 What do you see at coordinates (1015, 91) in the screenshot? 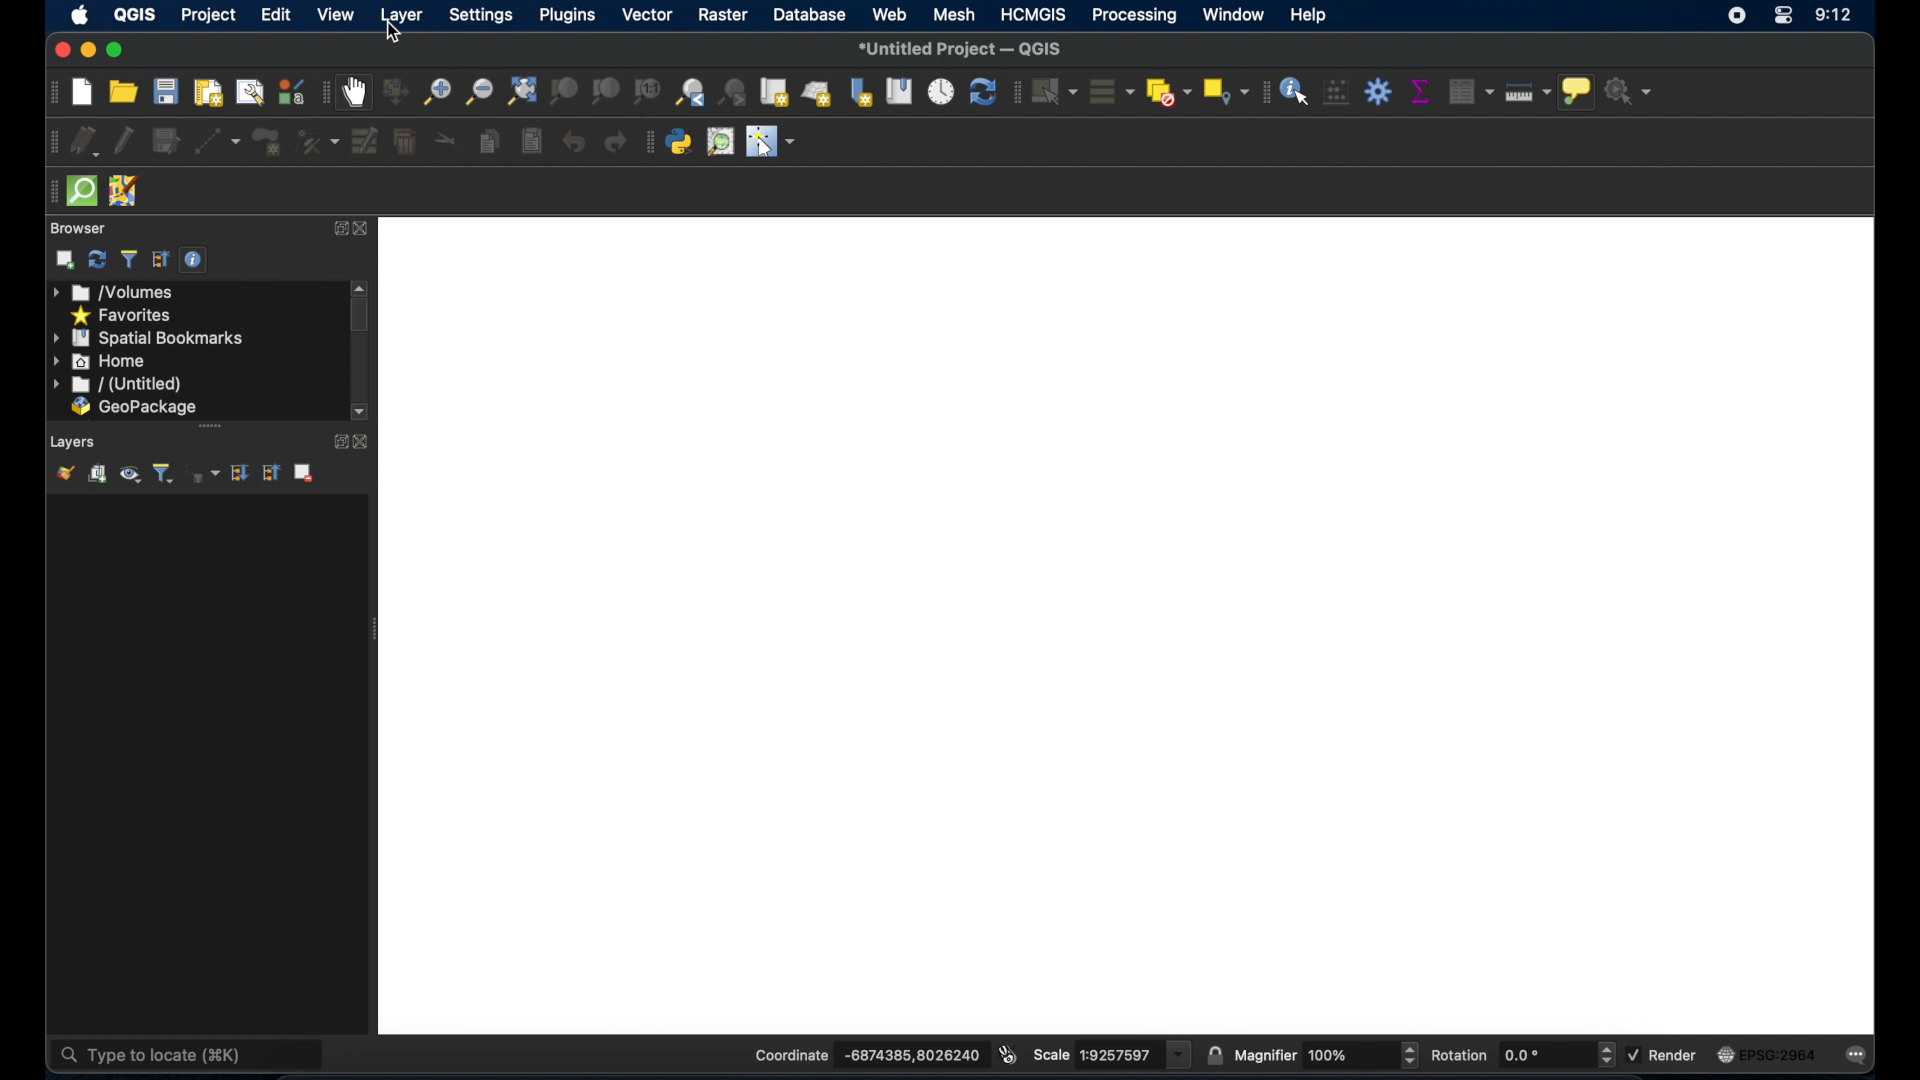
I see `selection toolbar` at bounding box center [1015, 91].